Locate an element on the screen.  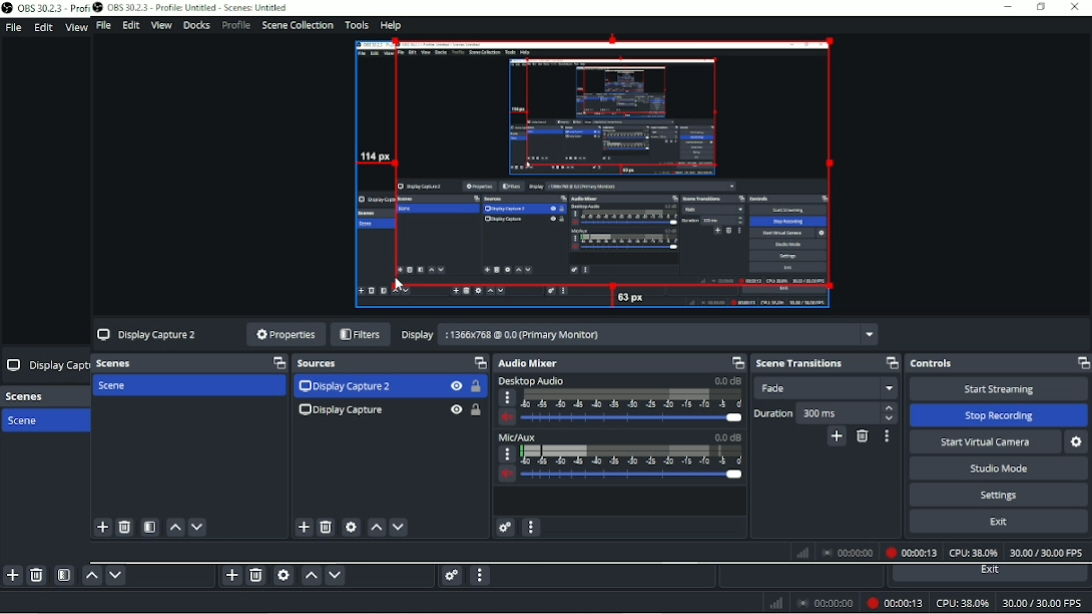
Edit is located at coordinates (132, 25).